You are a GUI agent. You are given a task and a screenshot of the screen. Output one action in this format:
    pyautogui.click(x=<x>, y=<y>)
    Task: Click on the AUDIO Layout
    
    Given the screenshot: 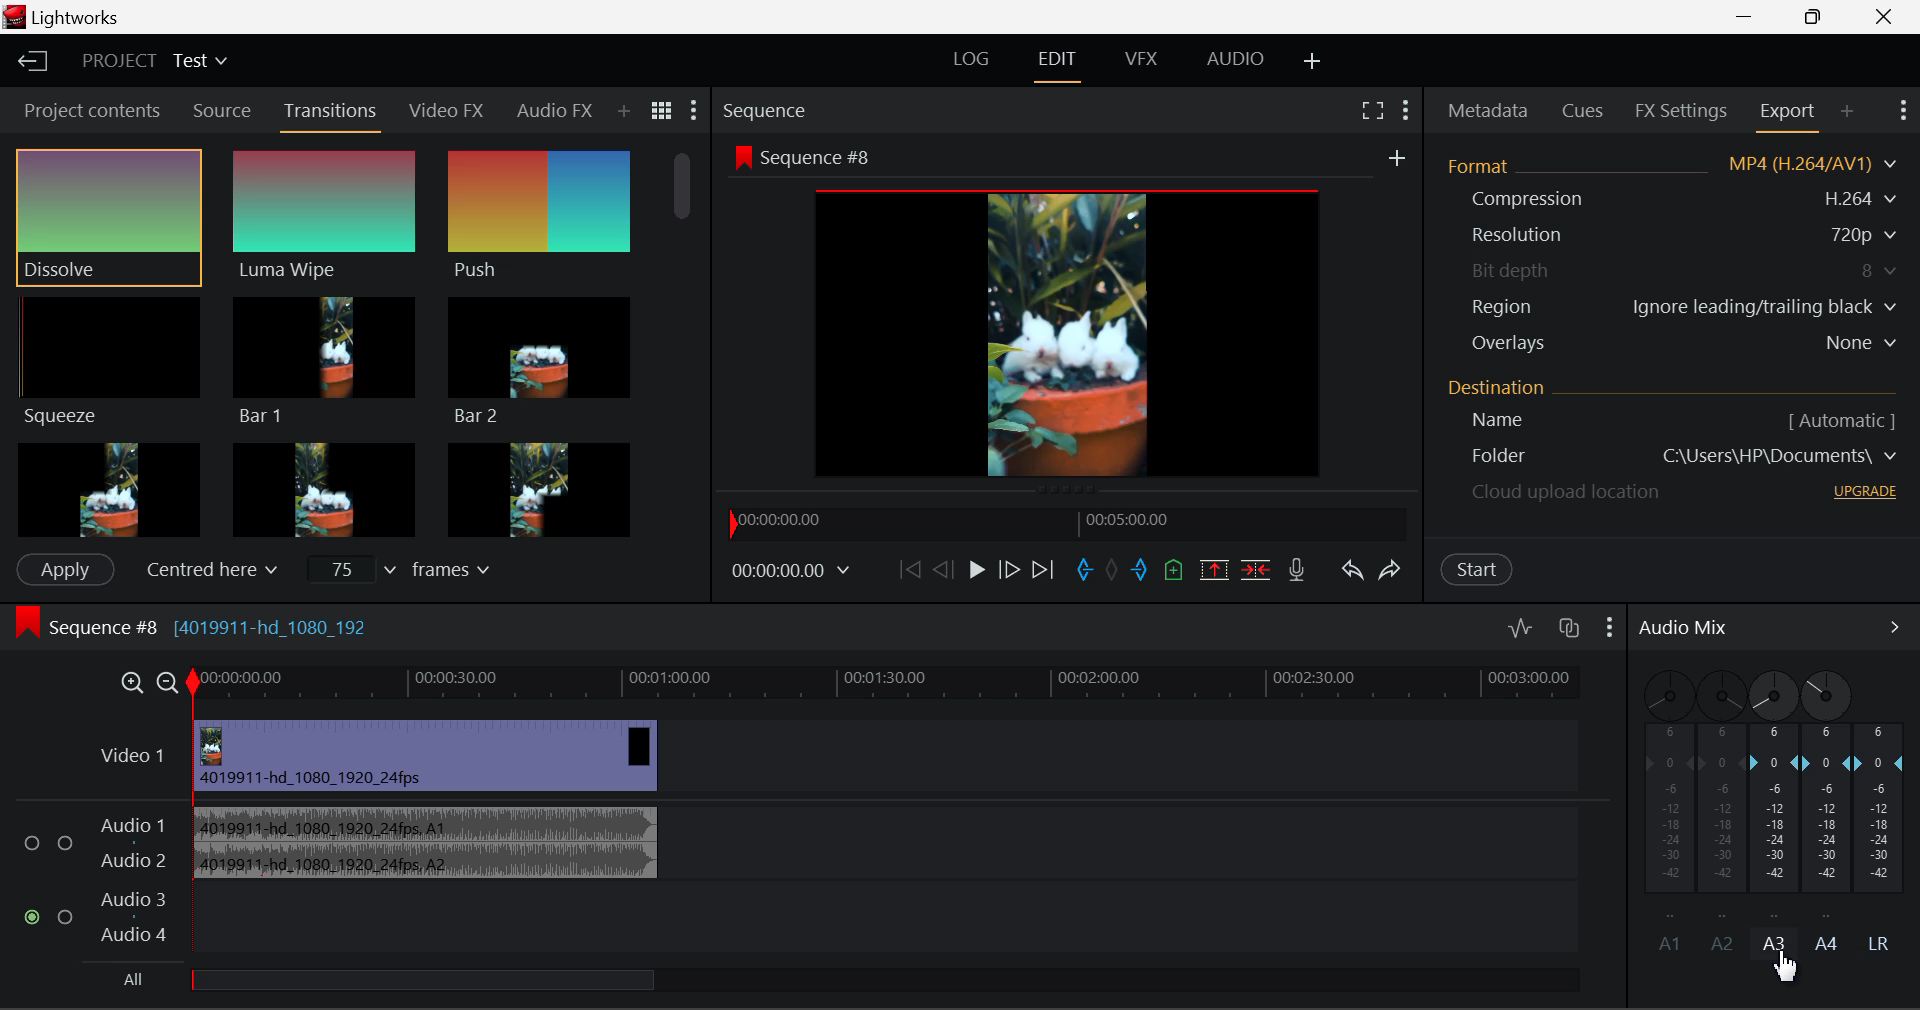 What is the action you would take?
    pyautogui.click(x=1238, y=57)
    